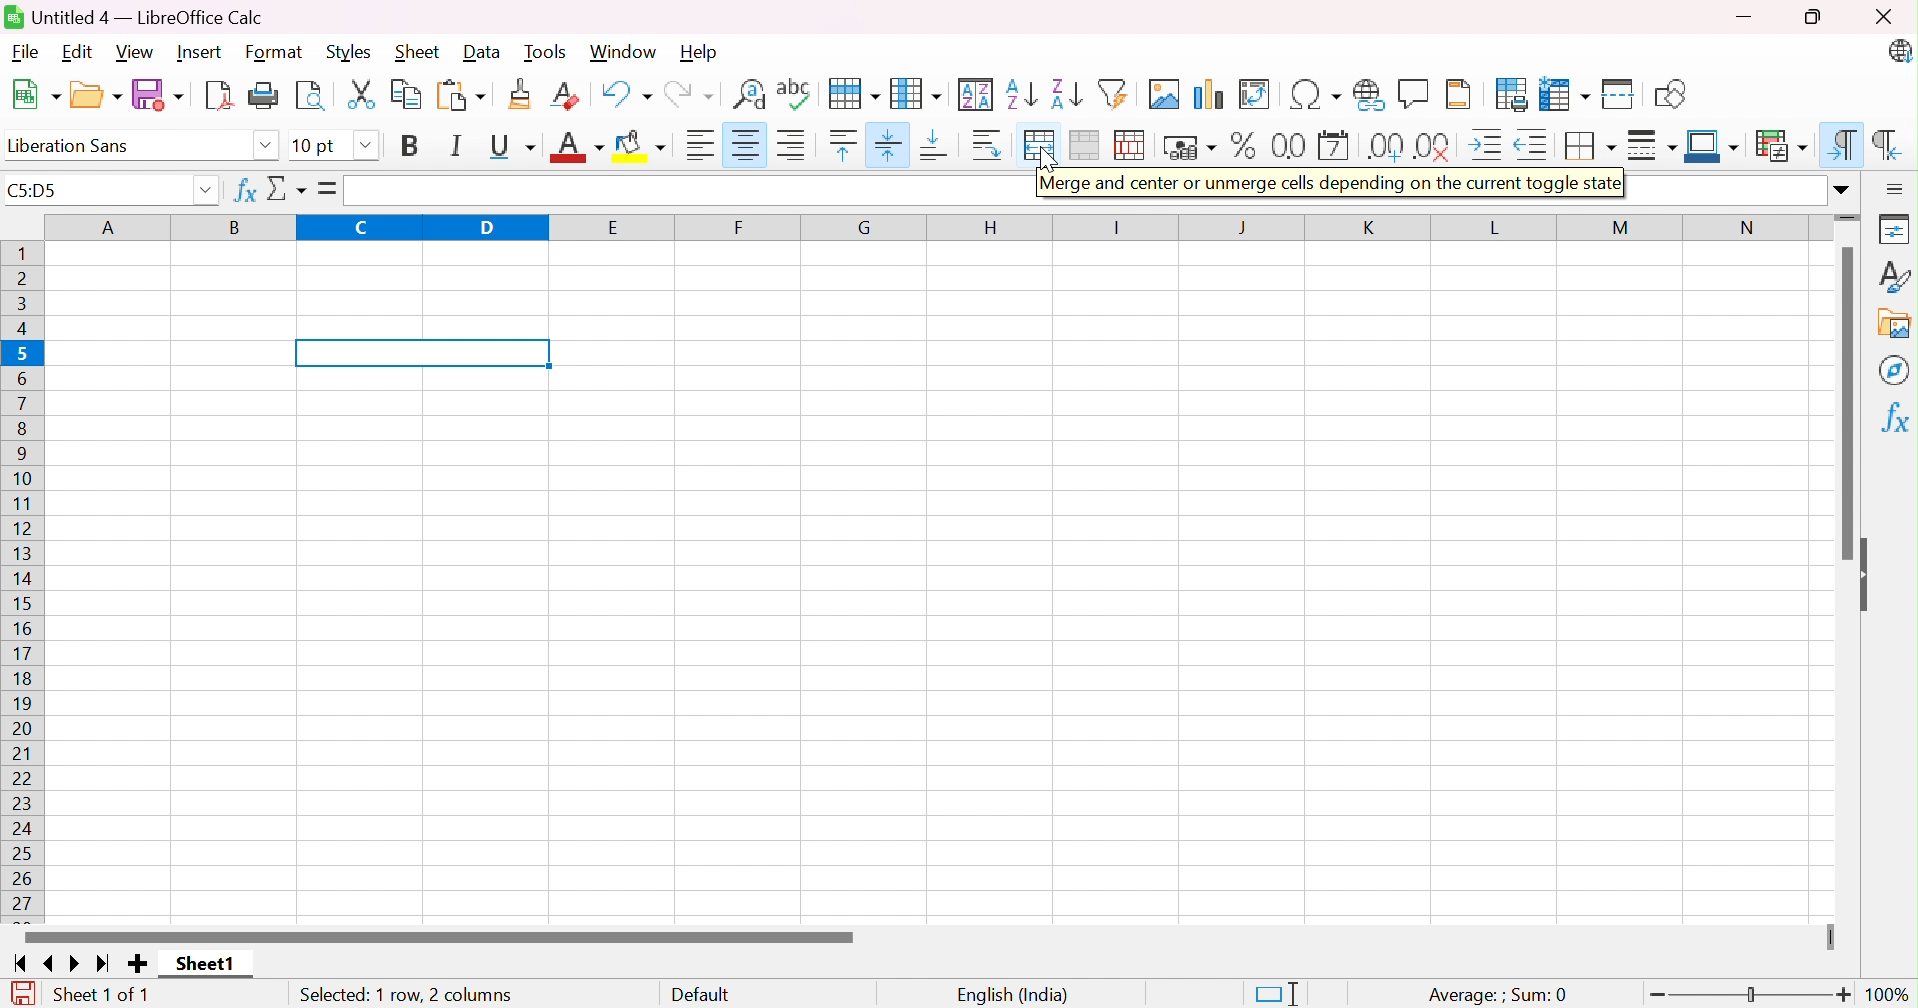 This screenshot has width=1918, height=1008. What do you see at coordinates (137, 963) in the screenshot?
I see `Add new sheet` at bounding box center [137, 963].